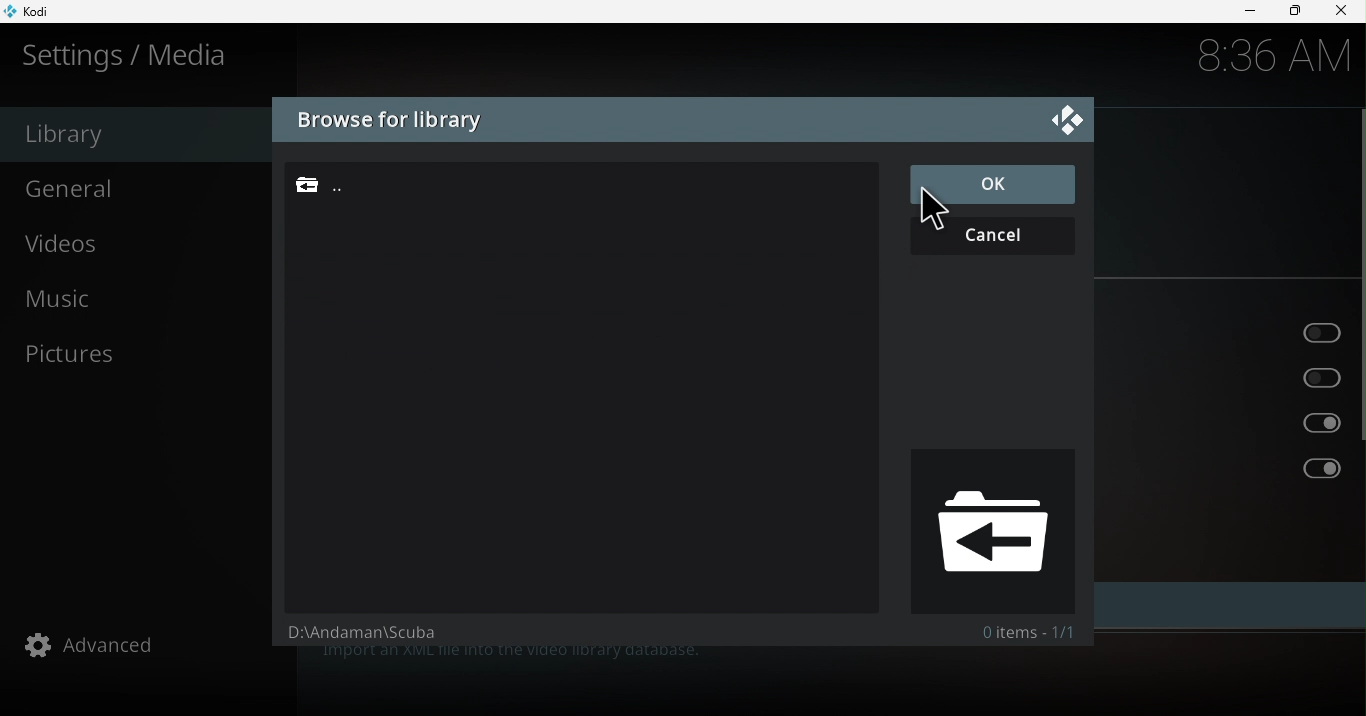 The width and height of the screenshot is (1366, 716). I want to click on scroll bar, so click(1358, 367).